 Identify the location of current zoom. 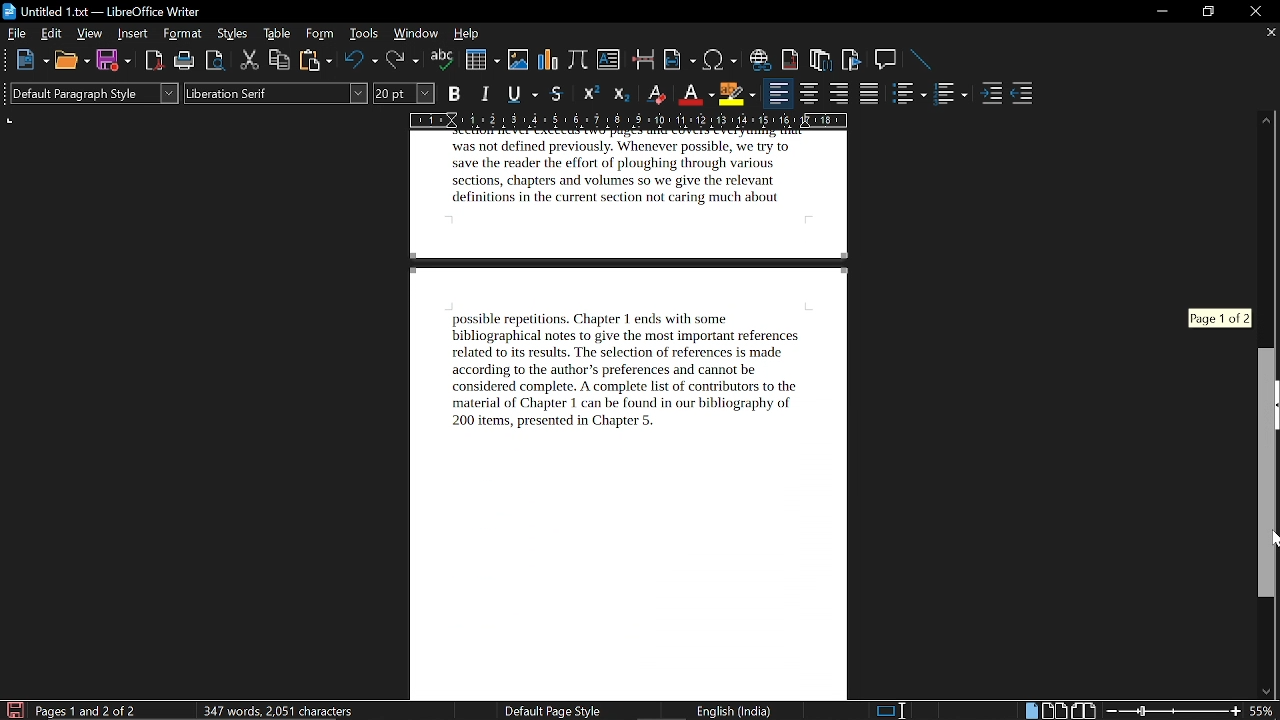
(1265, 712).